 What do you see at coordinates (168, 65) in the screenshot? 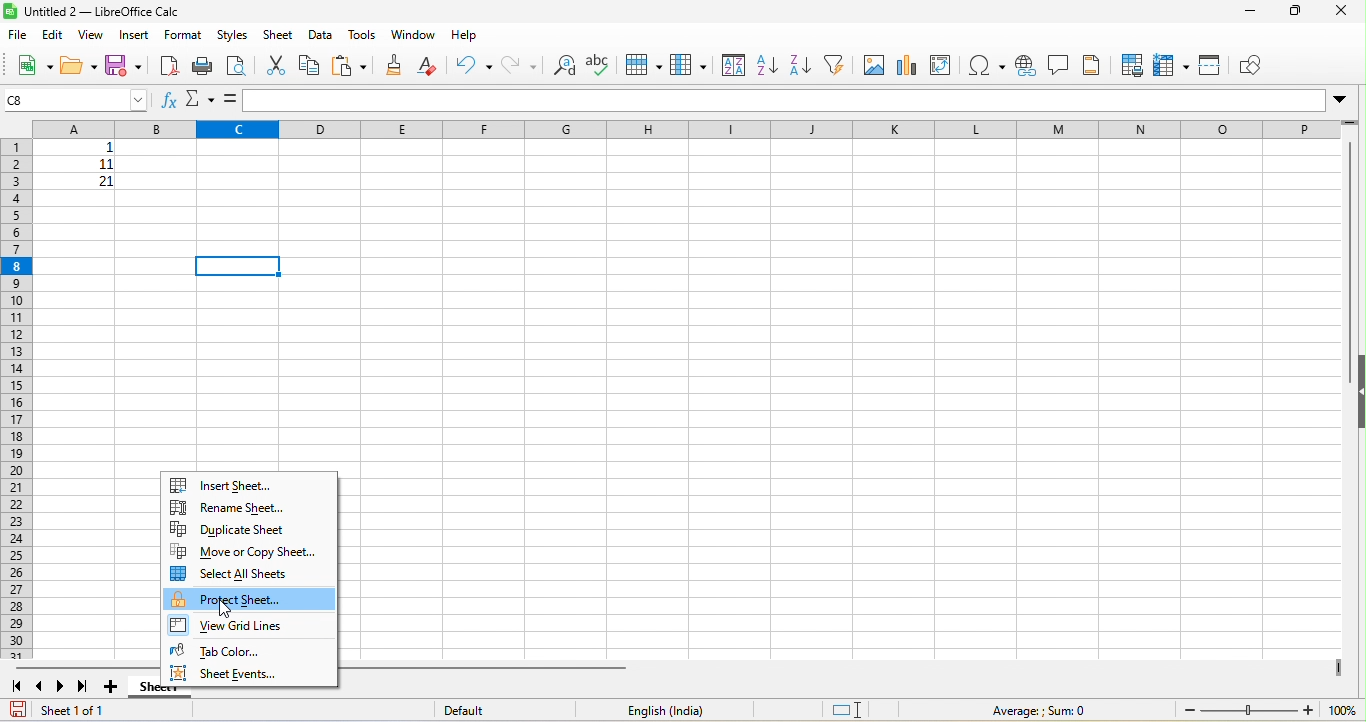
I see `export pdf` at bounding box center [168, 65].